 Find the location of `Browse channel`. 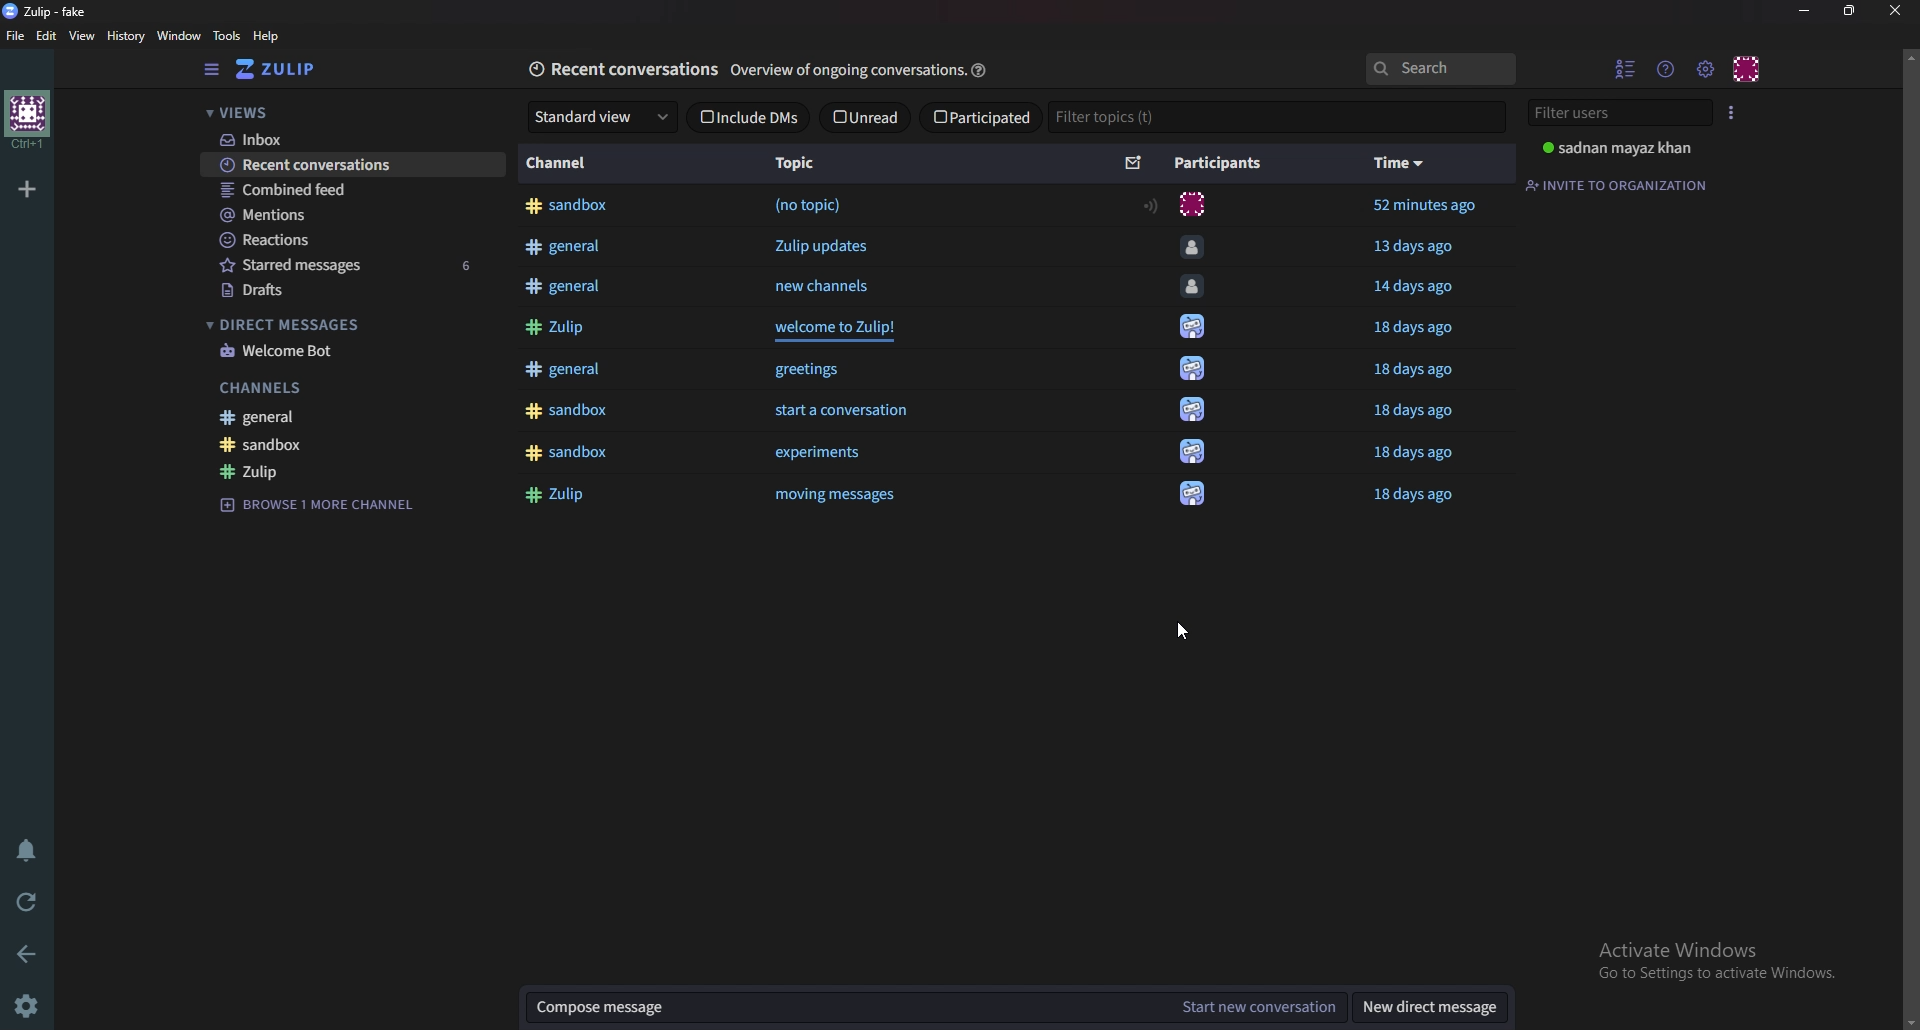

Browse channel is located at coordinates (319, 506).